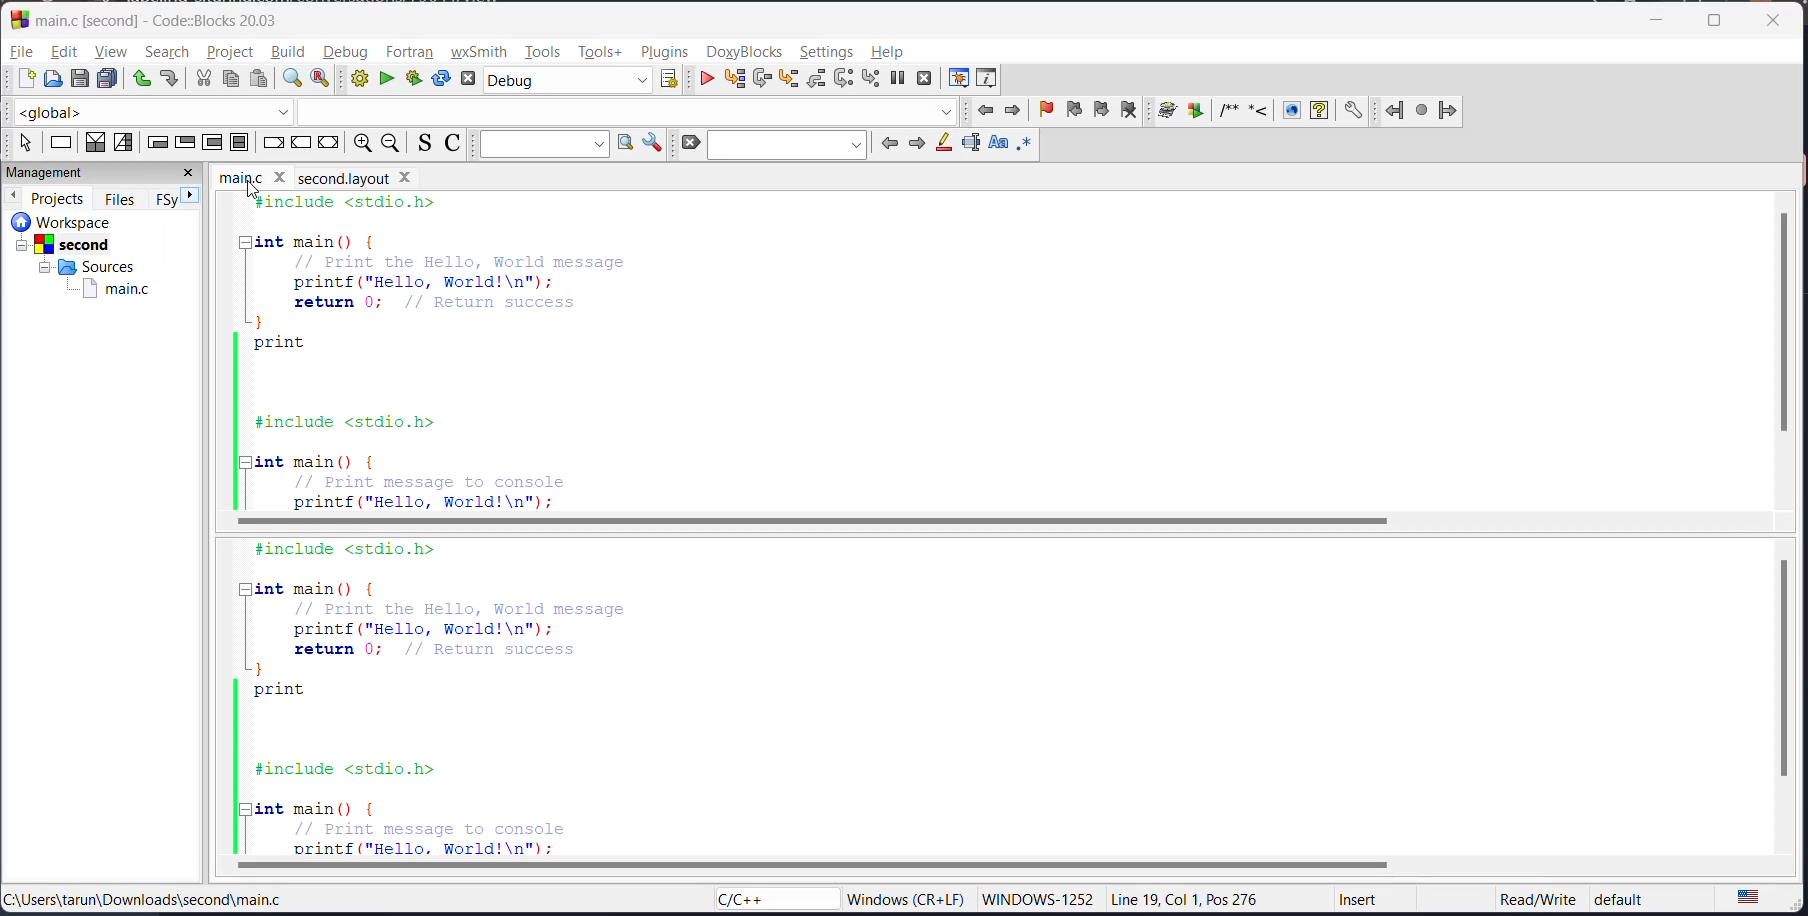  I want to click on horizontal scroll bar, so click(816, 863).